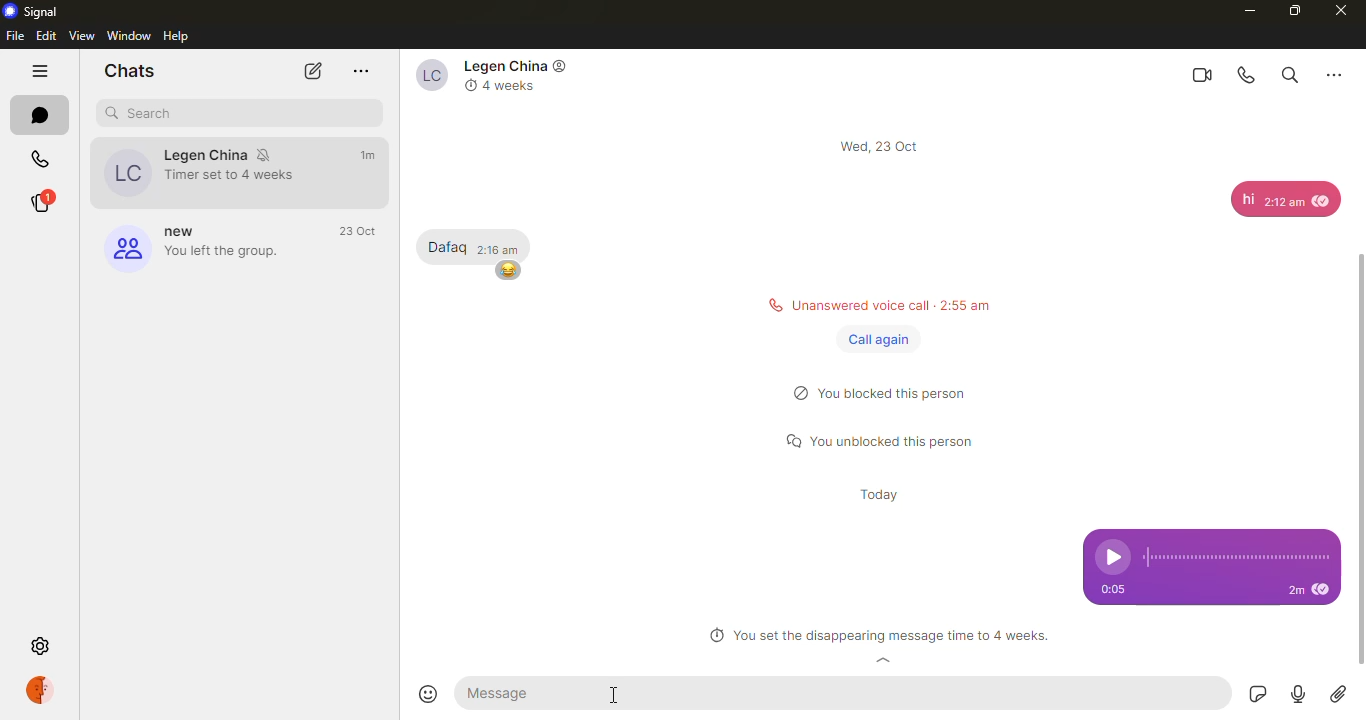 This screenshot has height=720, width=1366. Describe the element at coordinates (1247, 199) in the screenshot. I see `hi` at that location.